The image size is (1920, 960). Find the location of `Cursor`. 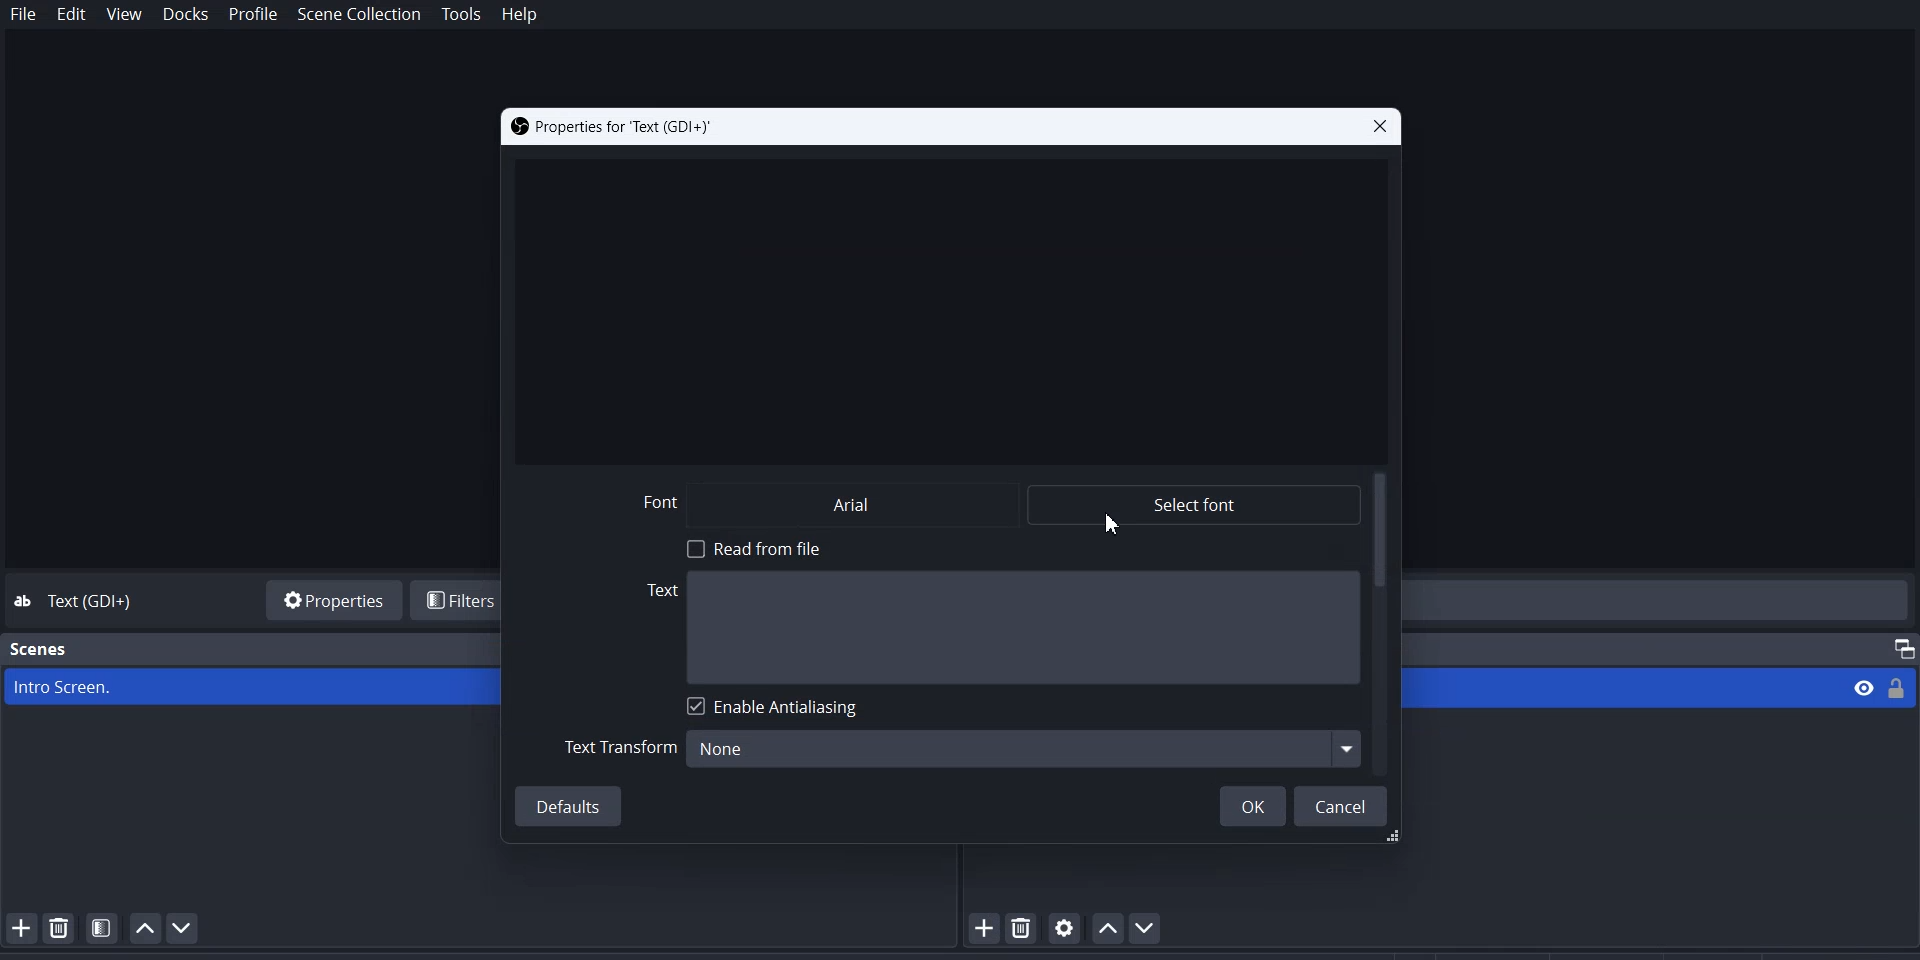

Cursor is located at coordinates (1113, 525).